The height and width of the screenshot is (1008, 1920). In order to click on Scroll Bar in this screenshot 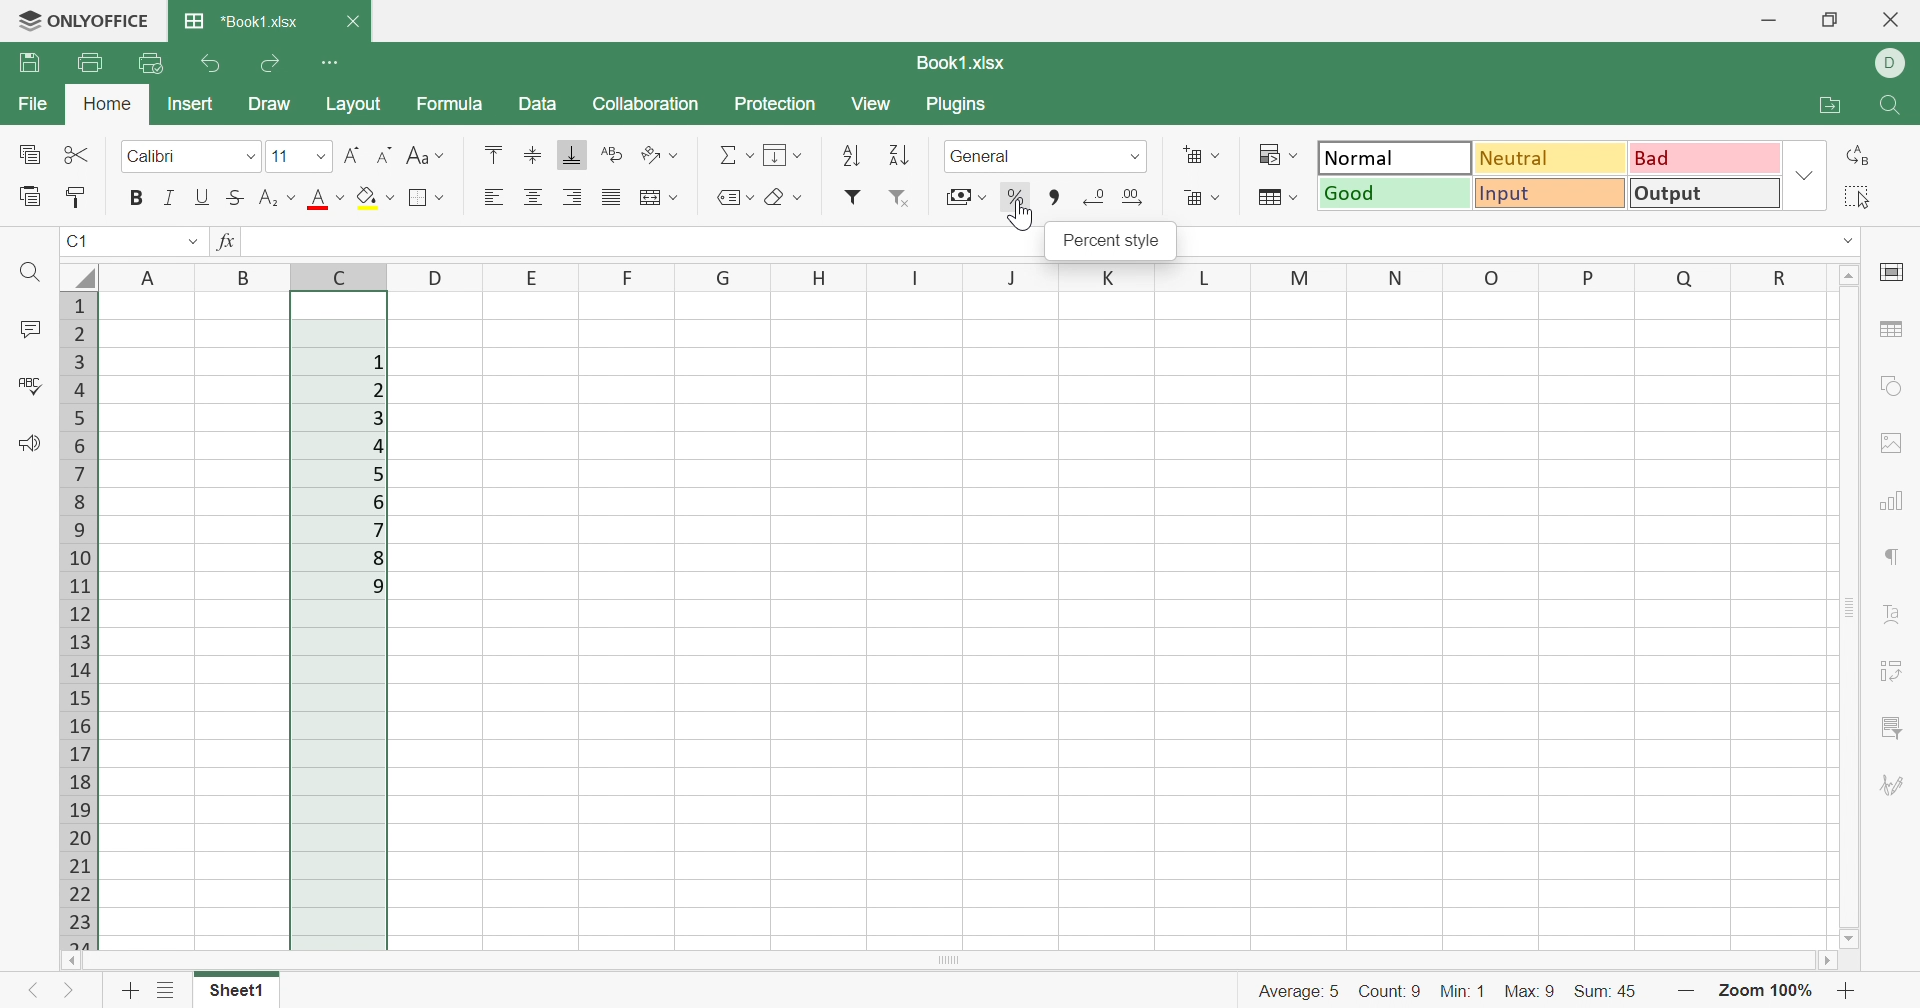, I will do `click(1851, 607)`.